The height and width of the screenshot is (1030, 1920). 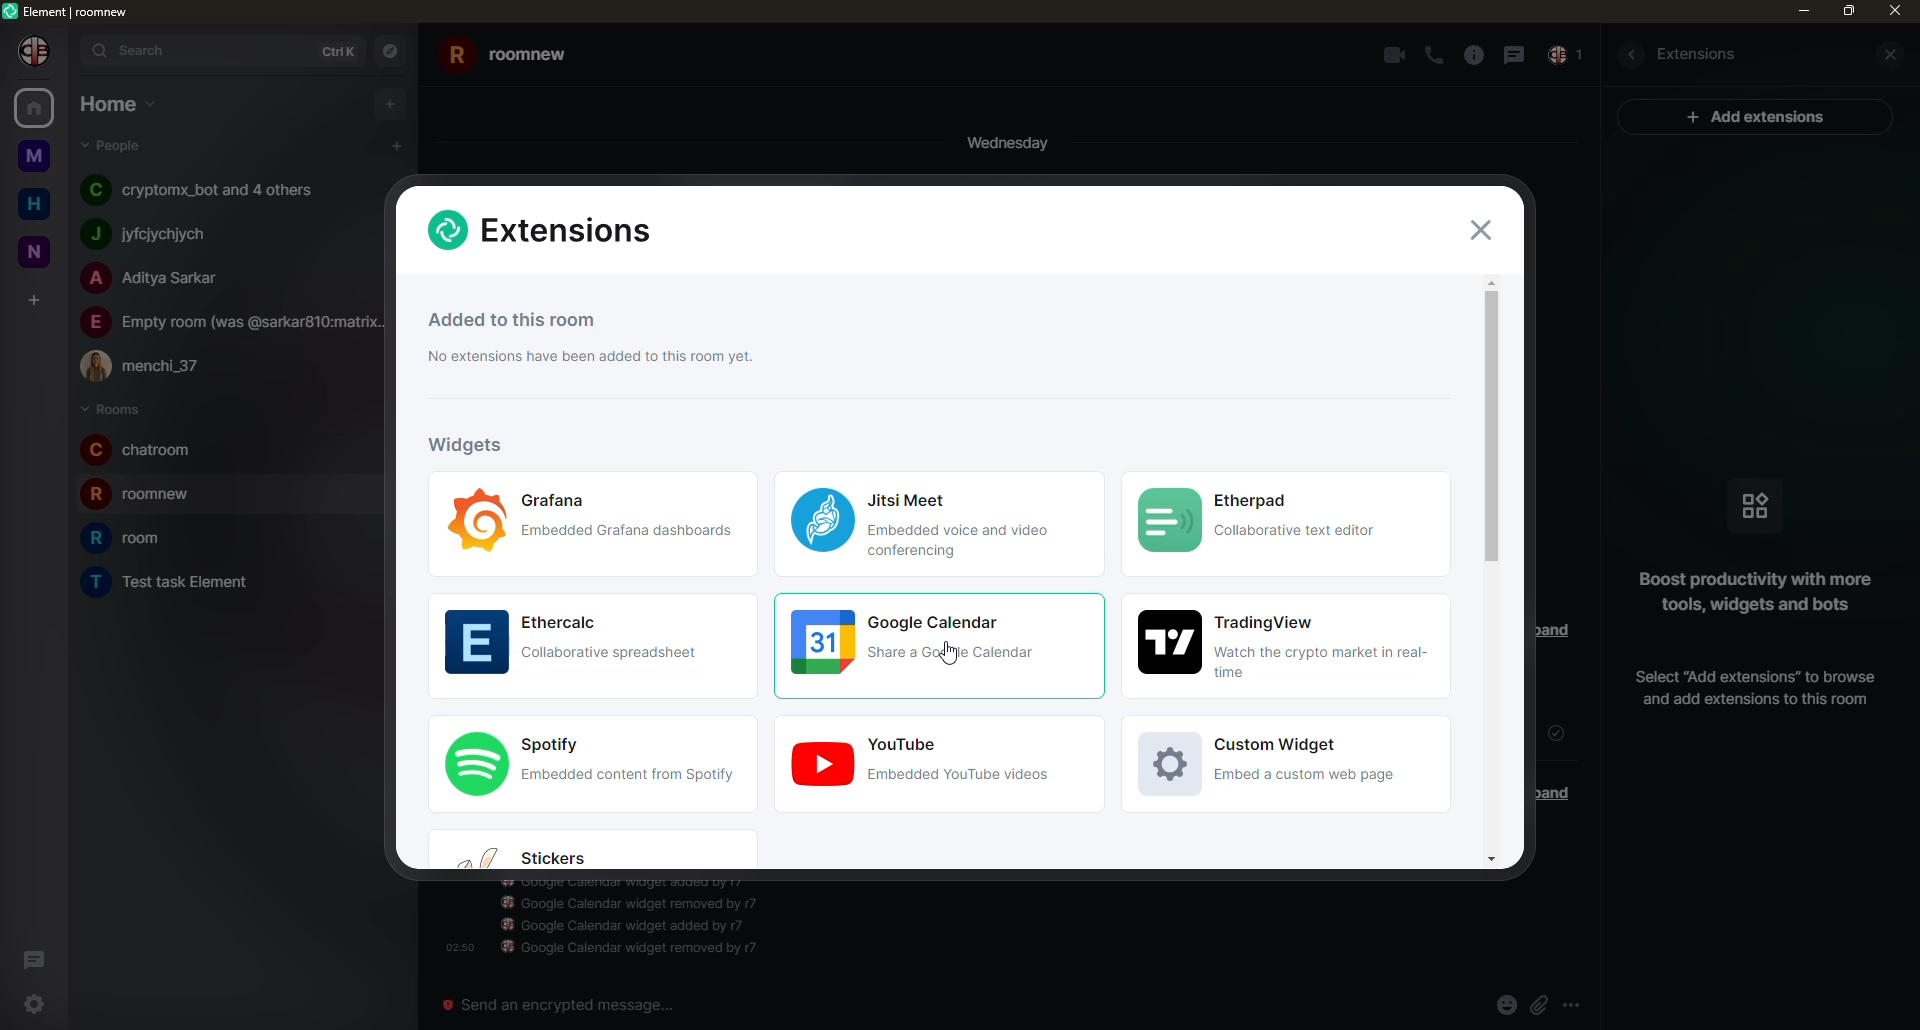 What do you see at coordinates (1489, 429) in the screenshot?
I see `scroll` at bounding box center [1489, 429].